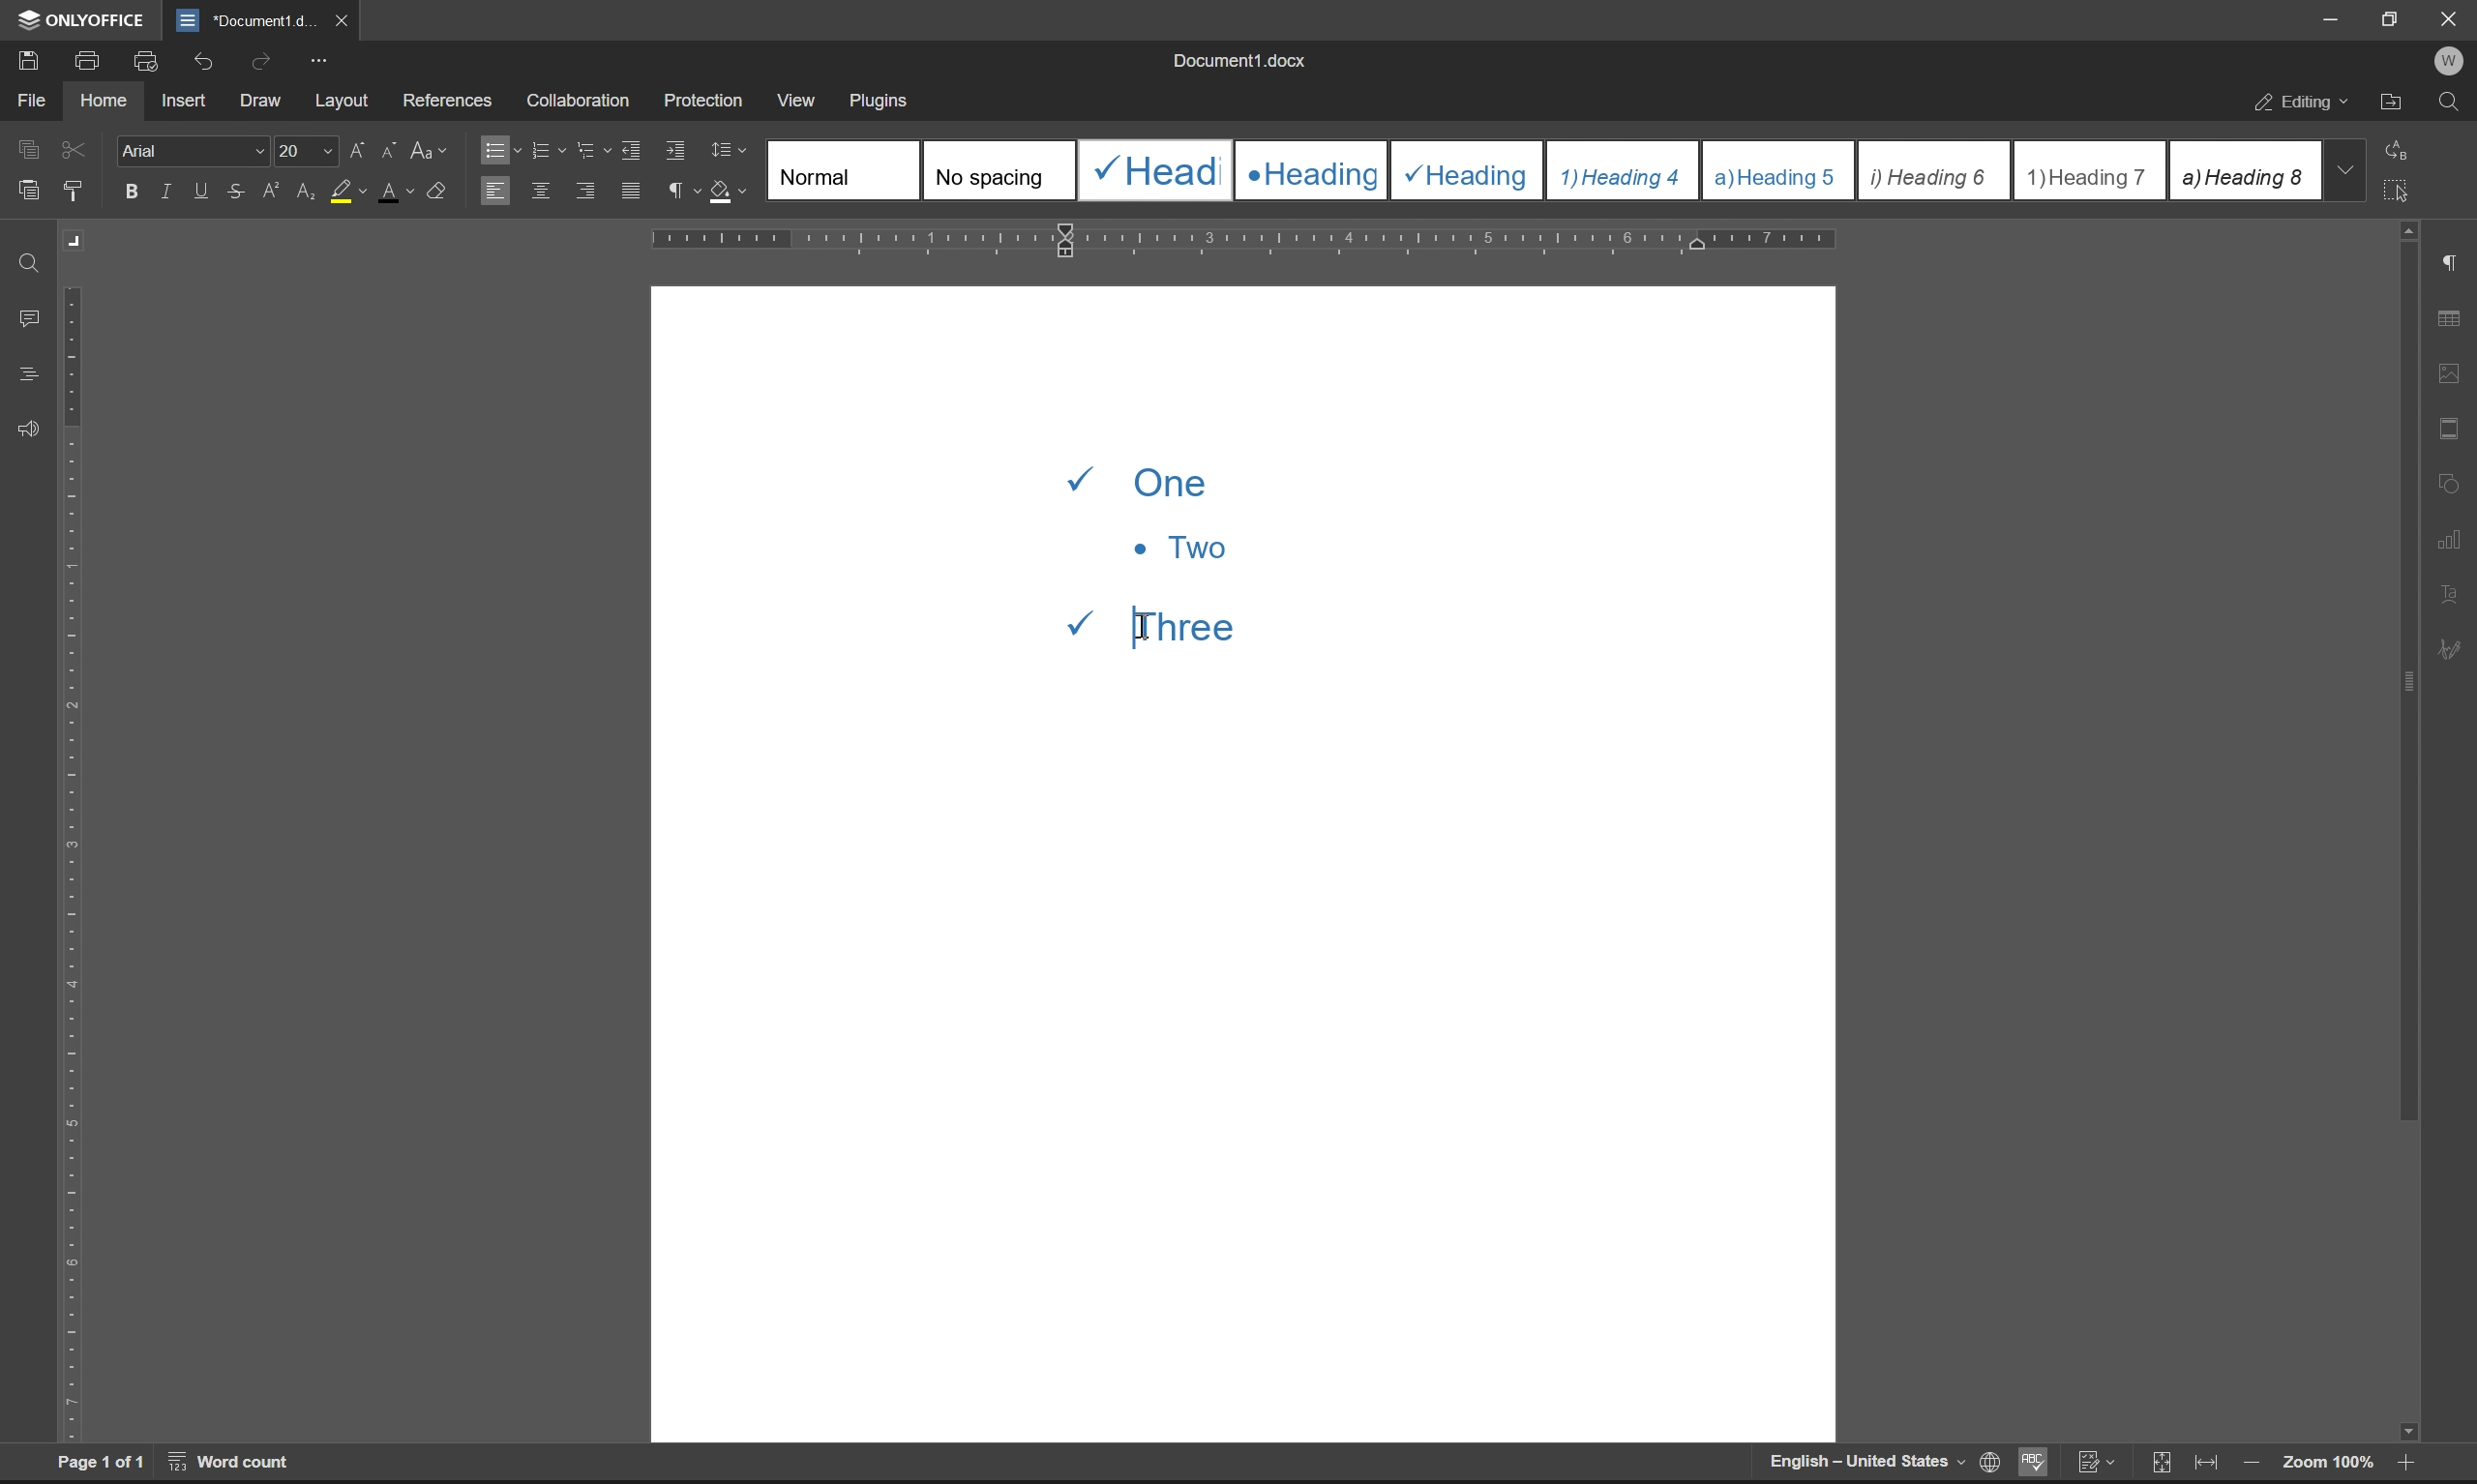  What do you see at coordinates (318, 61) in the screenshot?
I see `customize quick access toolbar` at bounding box center [318, 61].